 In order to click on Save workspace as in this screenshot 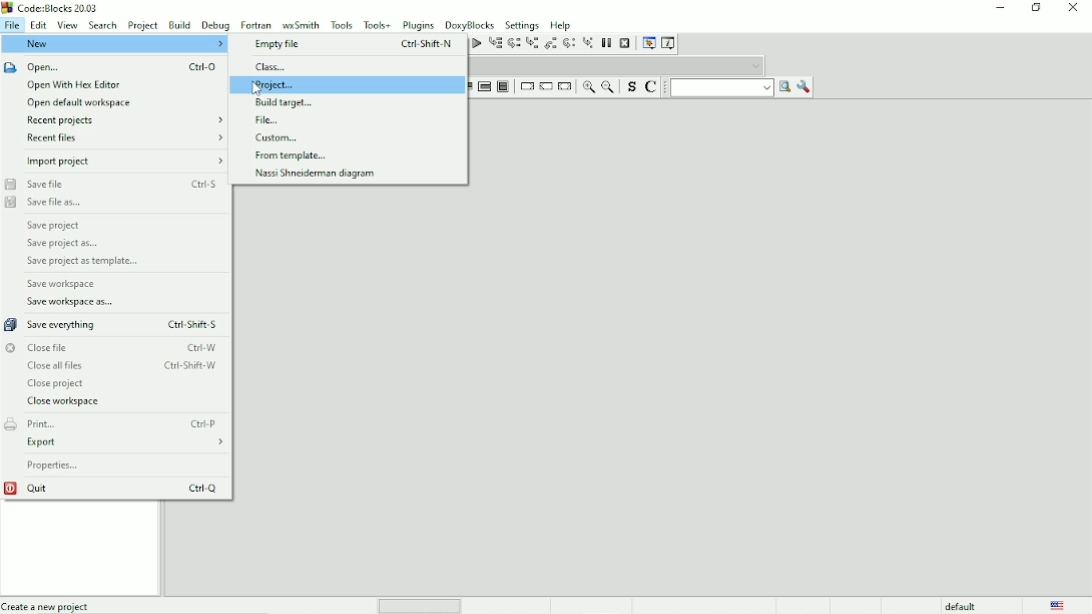, I will do `click(73, 302)`.